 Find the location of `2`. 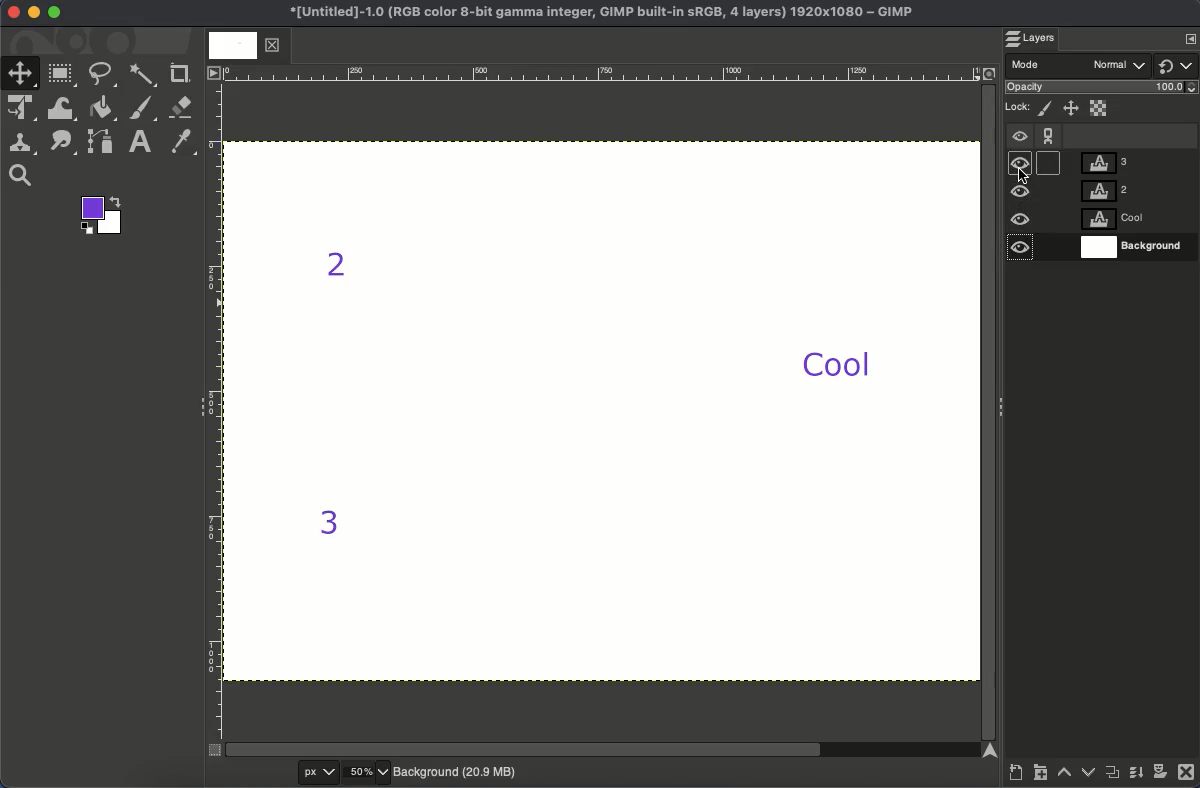

2 is located at coordinates (349, 269).